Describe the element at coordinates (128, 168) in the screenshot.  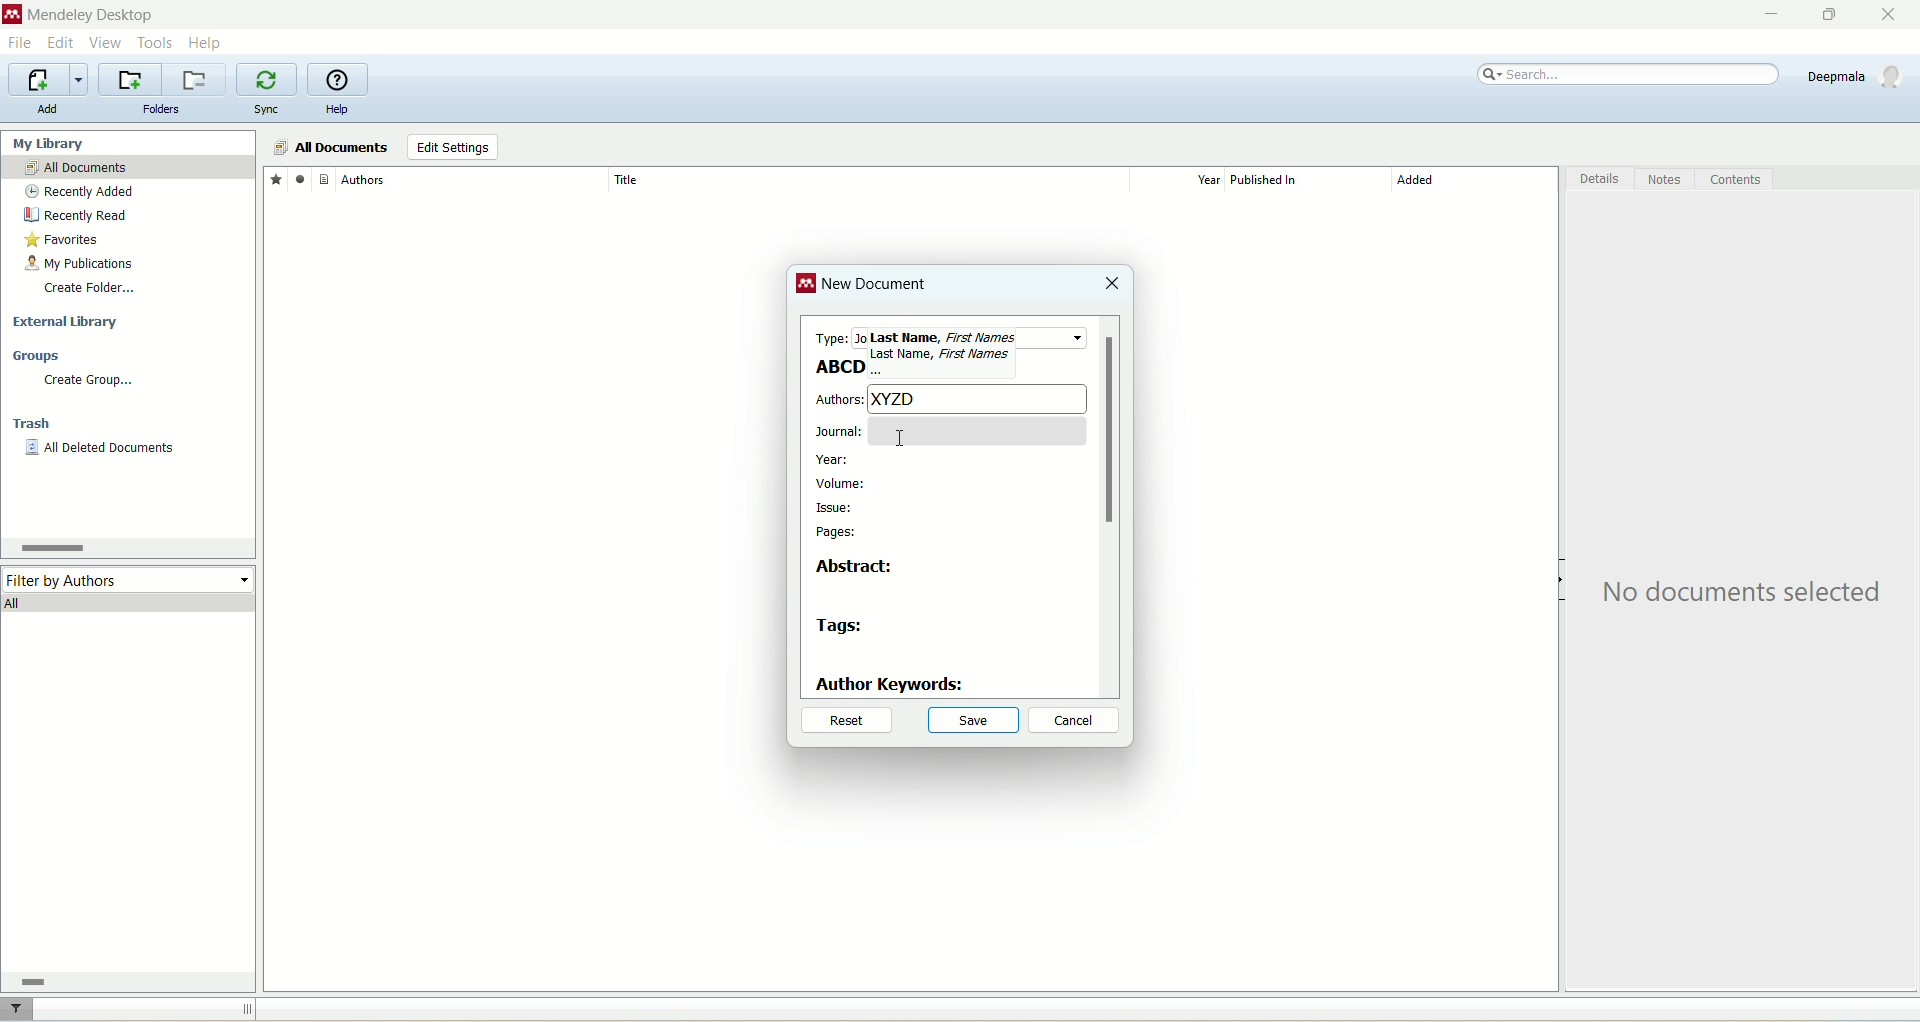
I see `all documents` at that location.